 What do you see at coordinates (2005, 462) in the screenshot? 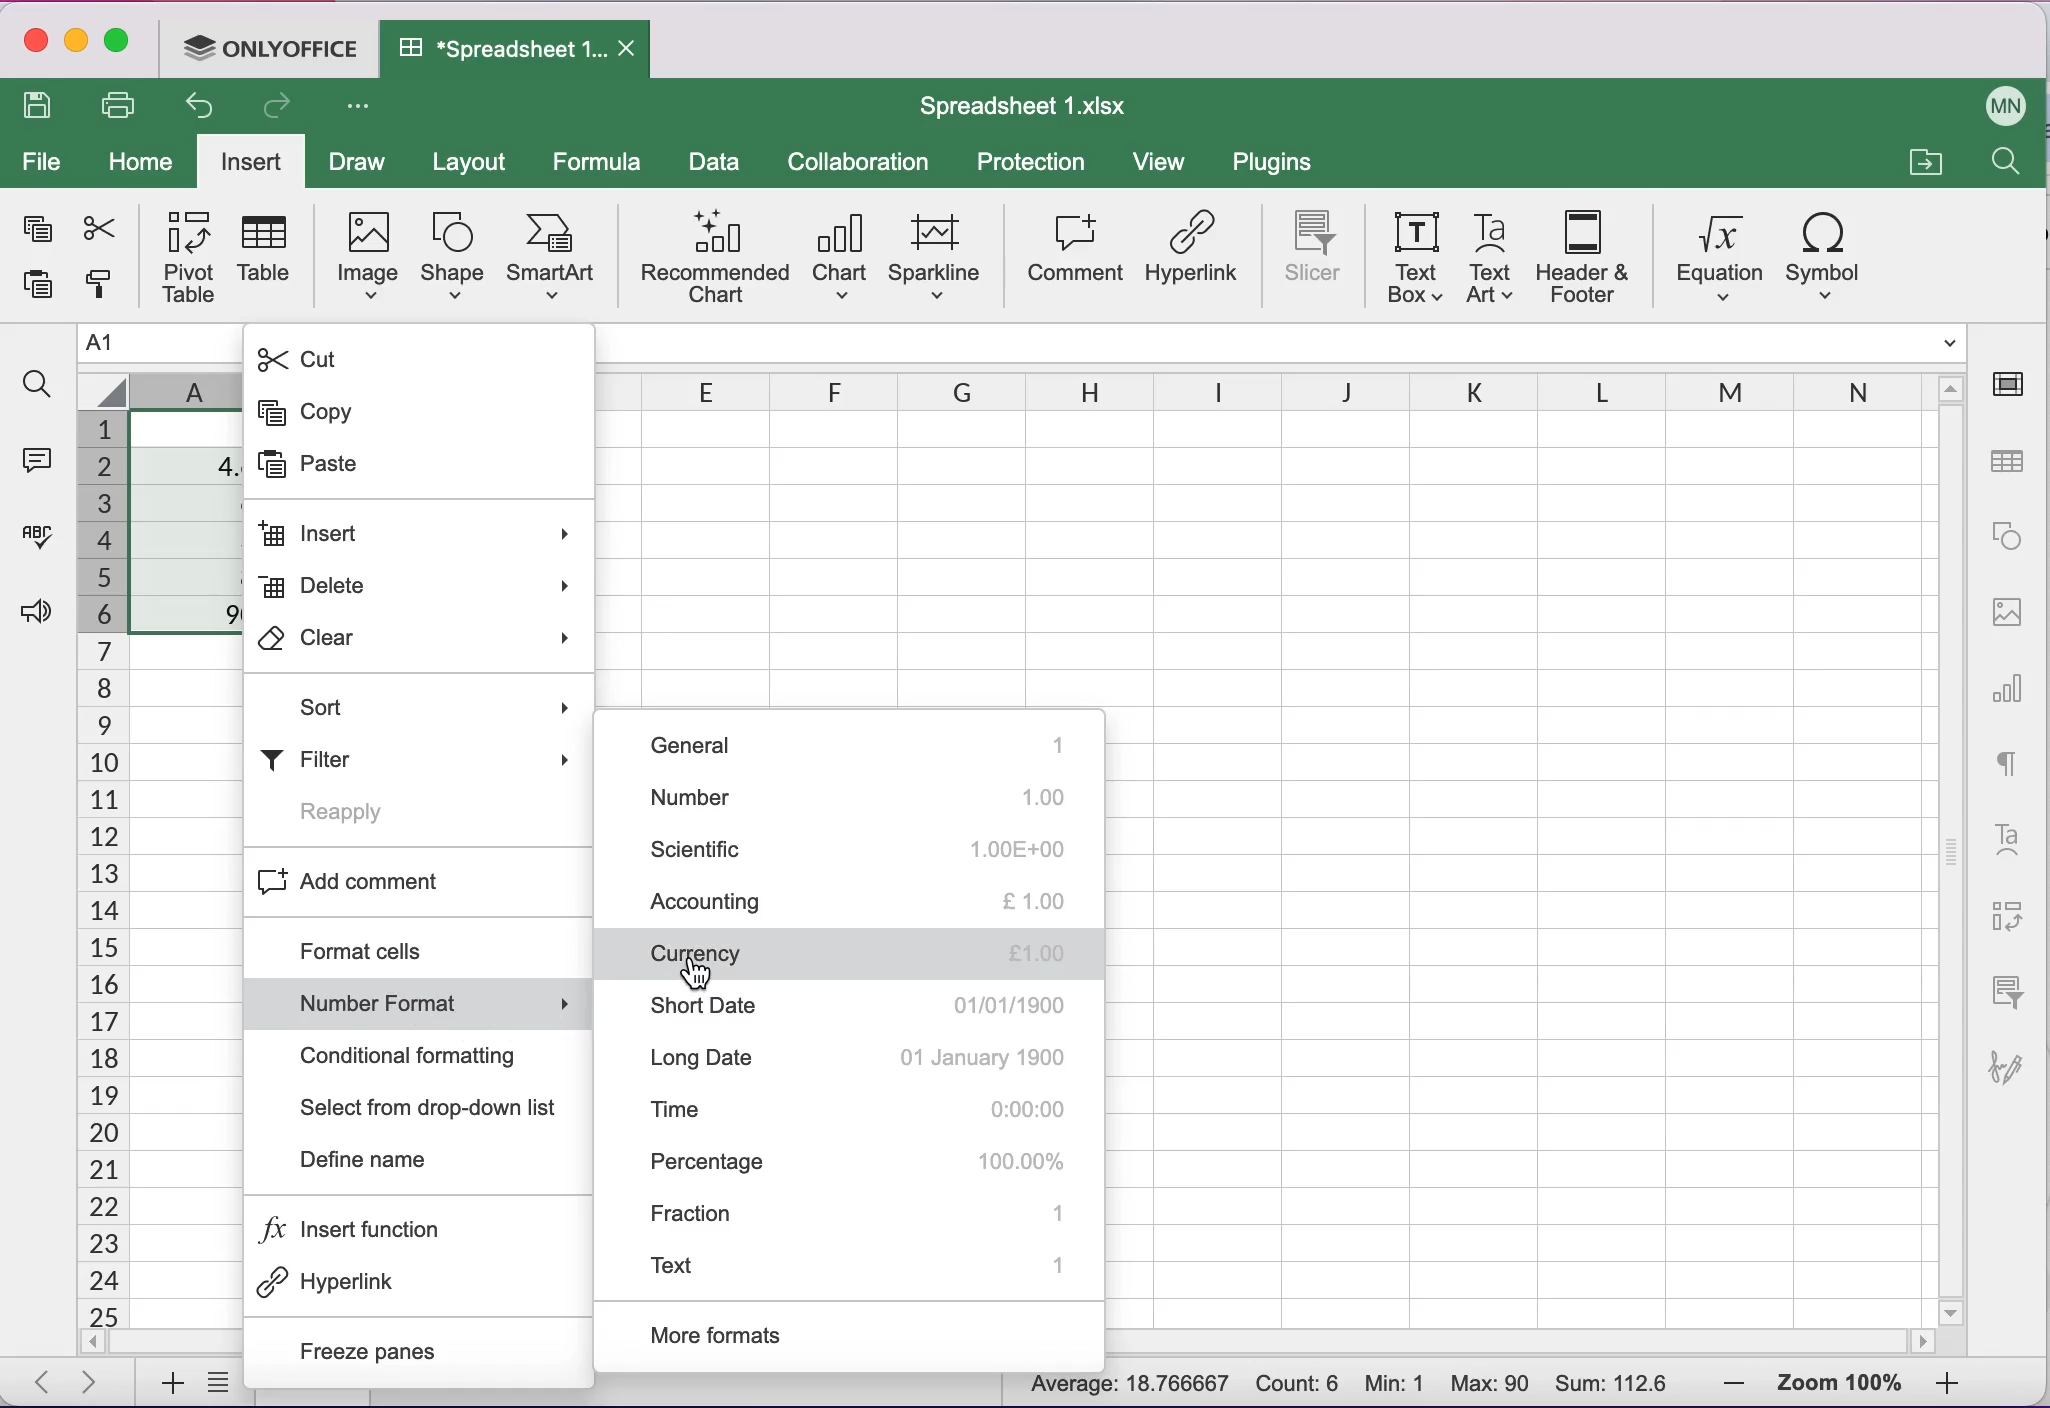
I see `table` at bounding box center [2005, 462].